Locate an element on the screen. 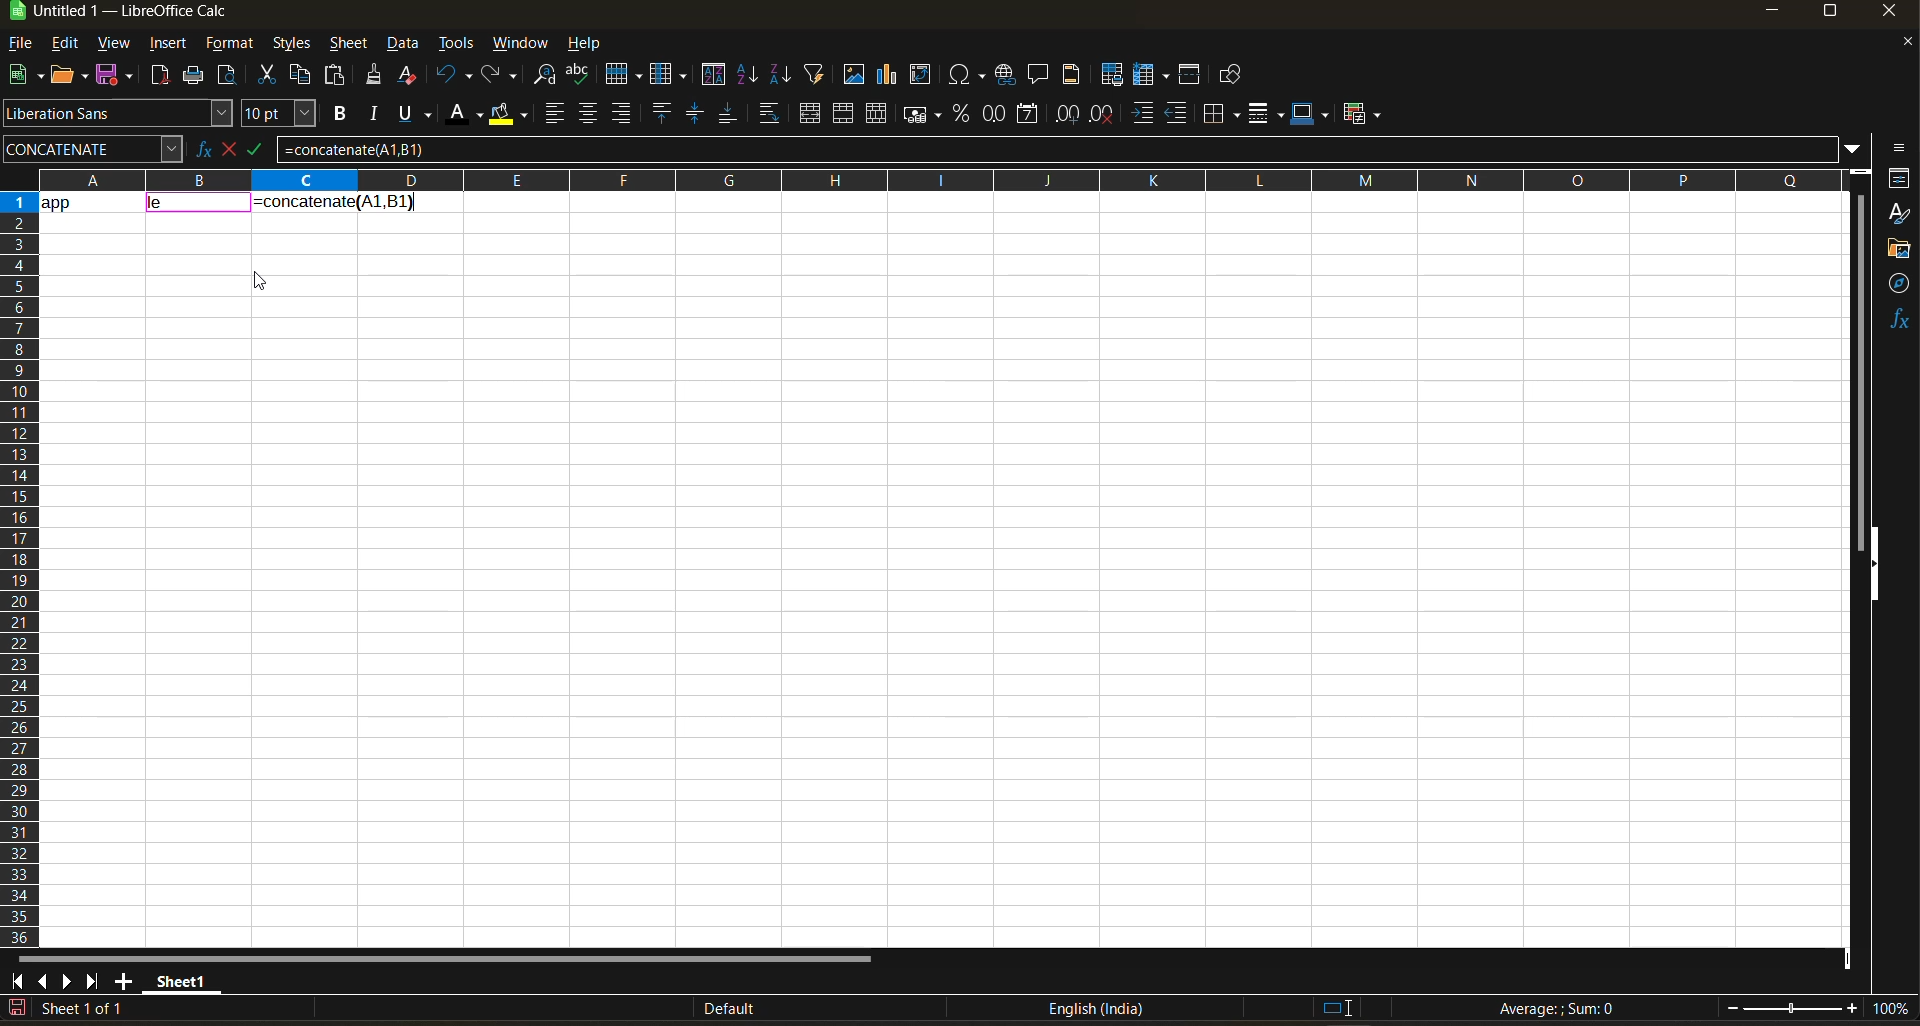 The width and height of the screenshot is (1920, 1026). clear direct formatting is located at coordinates (411, 74).